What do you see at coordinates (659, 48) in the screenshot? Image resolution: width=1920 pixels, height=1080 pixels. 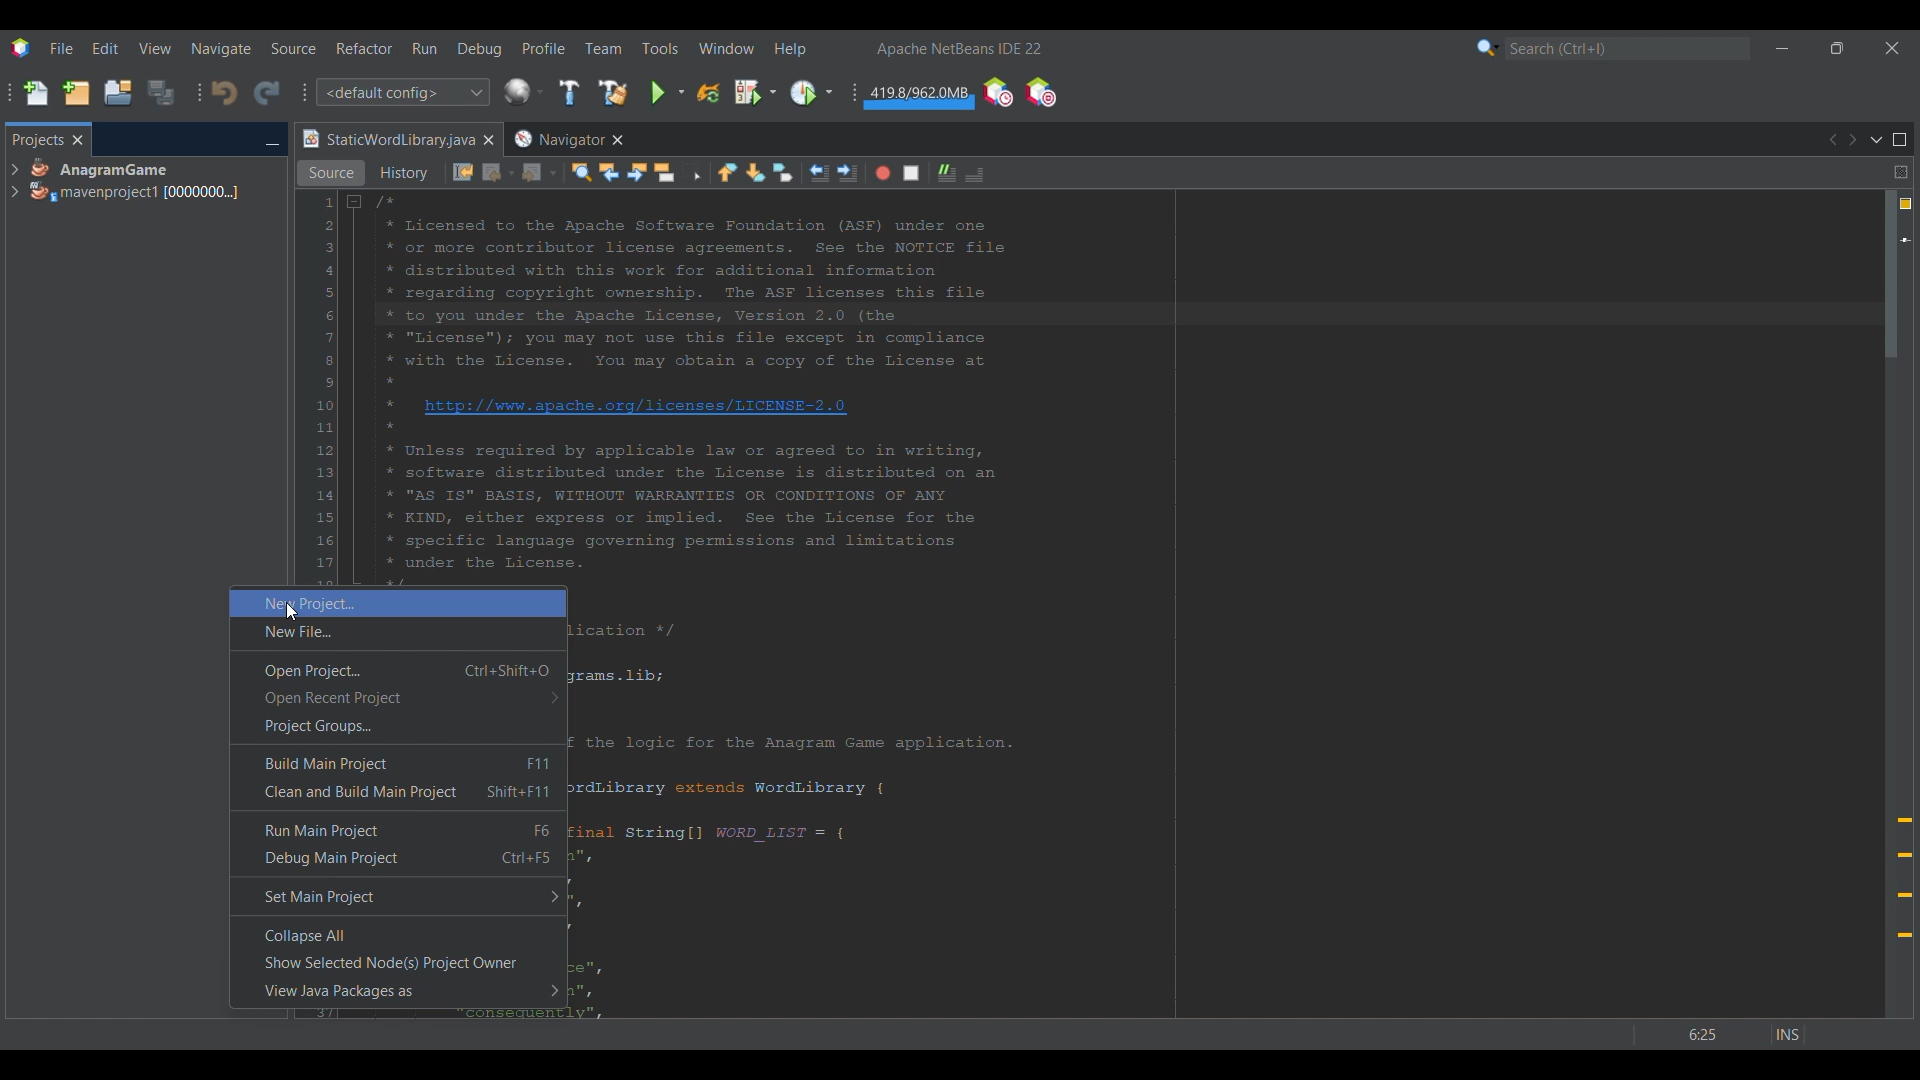 I see `Tools menu` at bounding box center [659, 48].